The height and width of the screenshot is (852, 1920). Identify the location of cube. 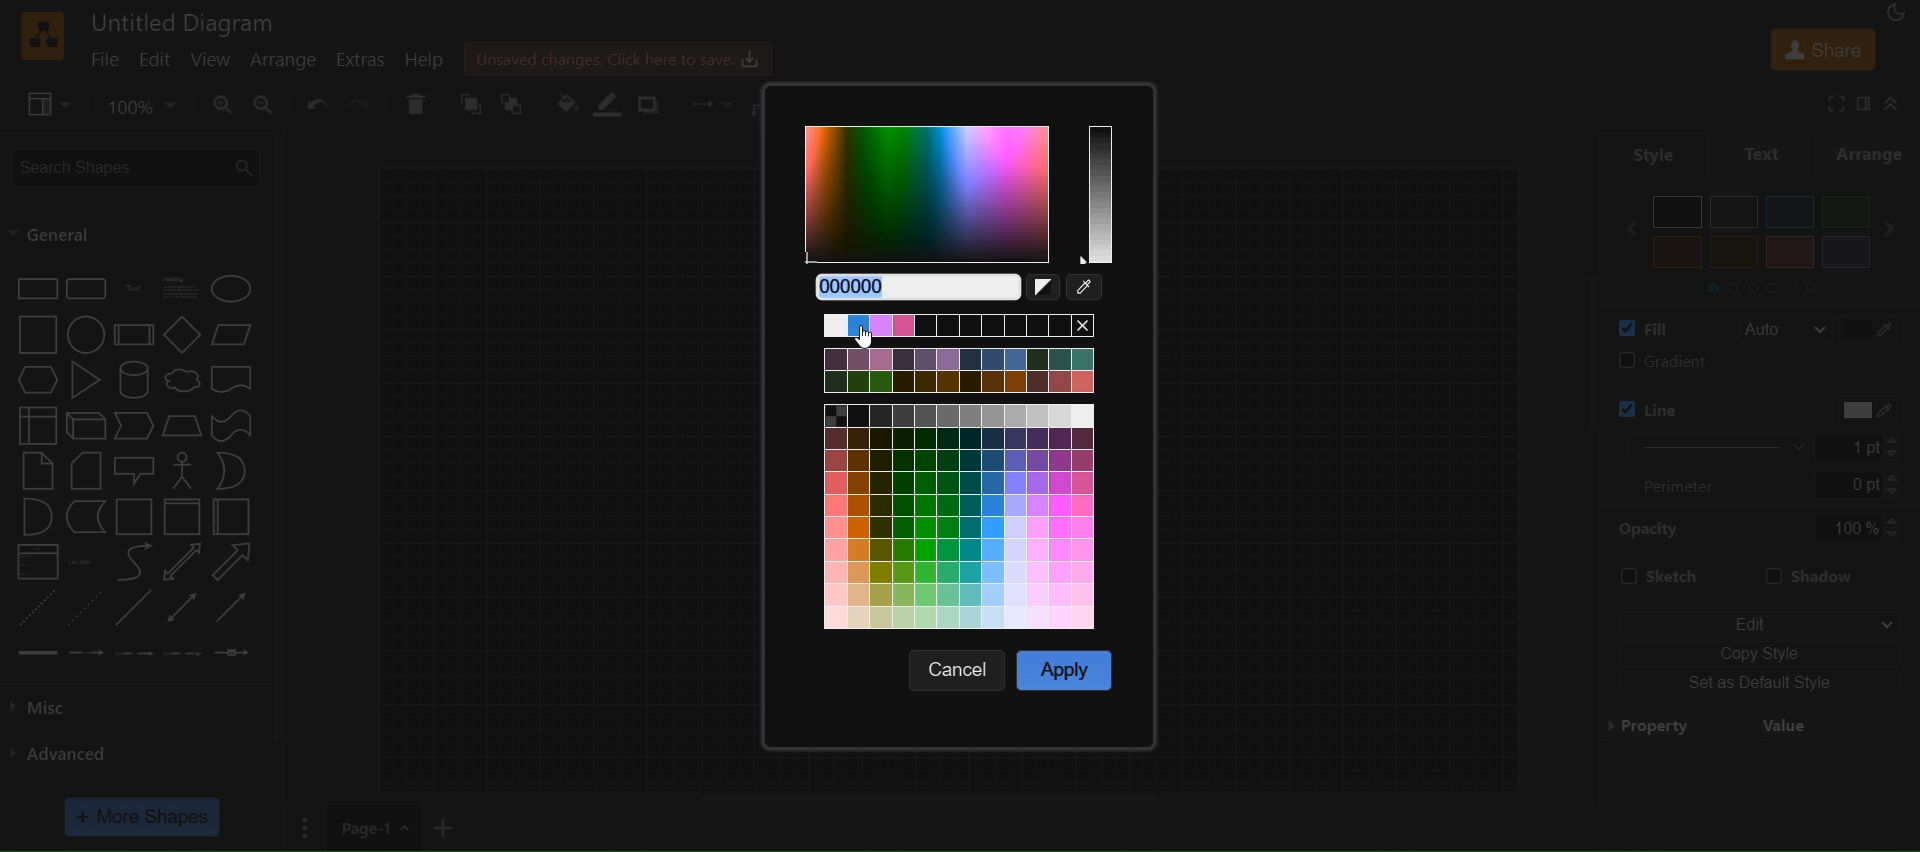
(86, 427).